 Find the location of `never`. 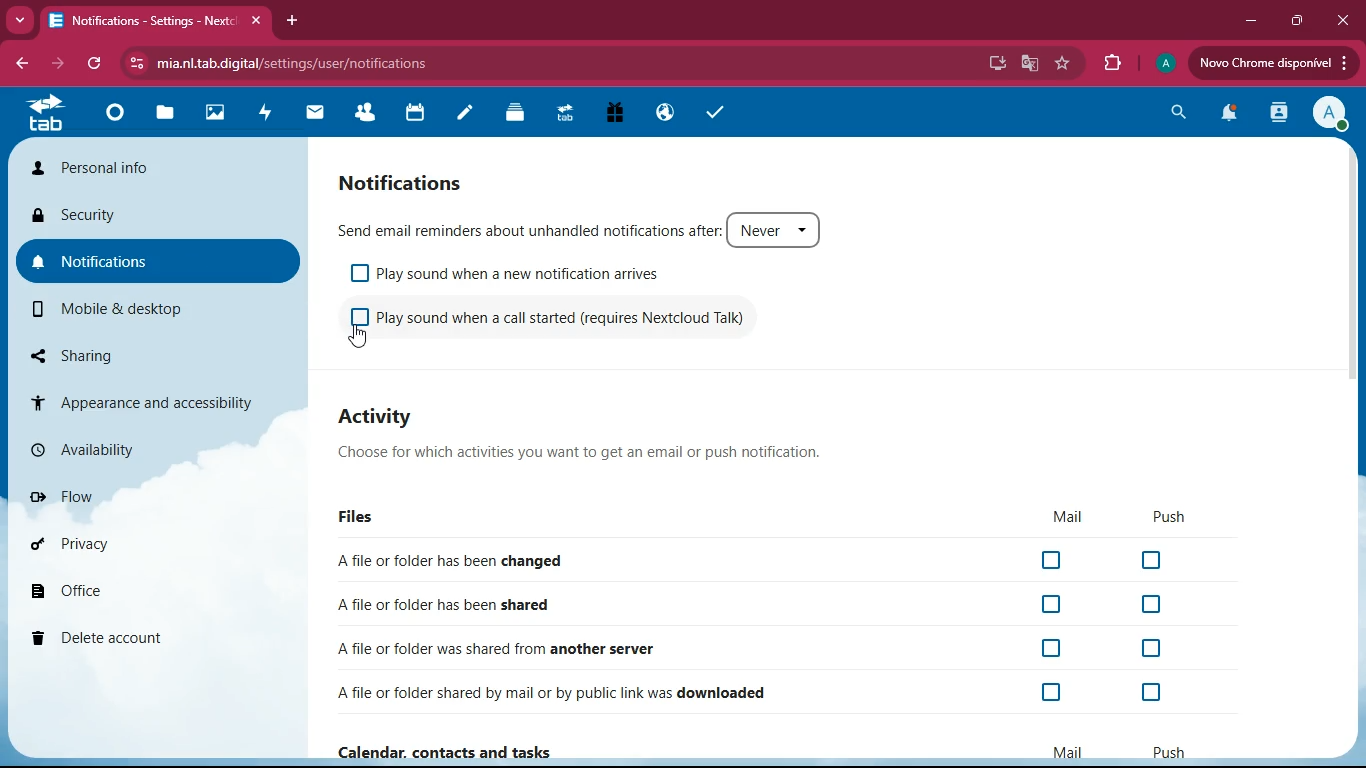

never is located at coordinates (775, 231).